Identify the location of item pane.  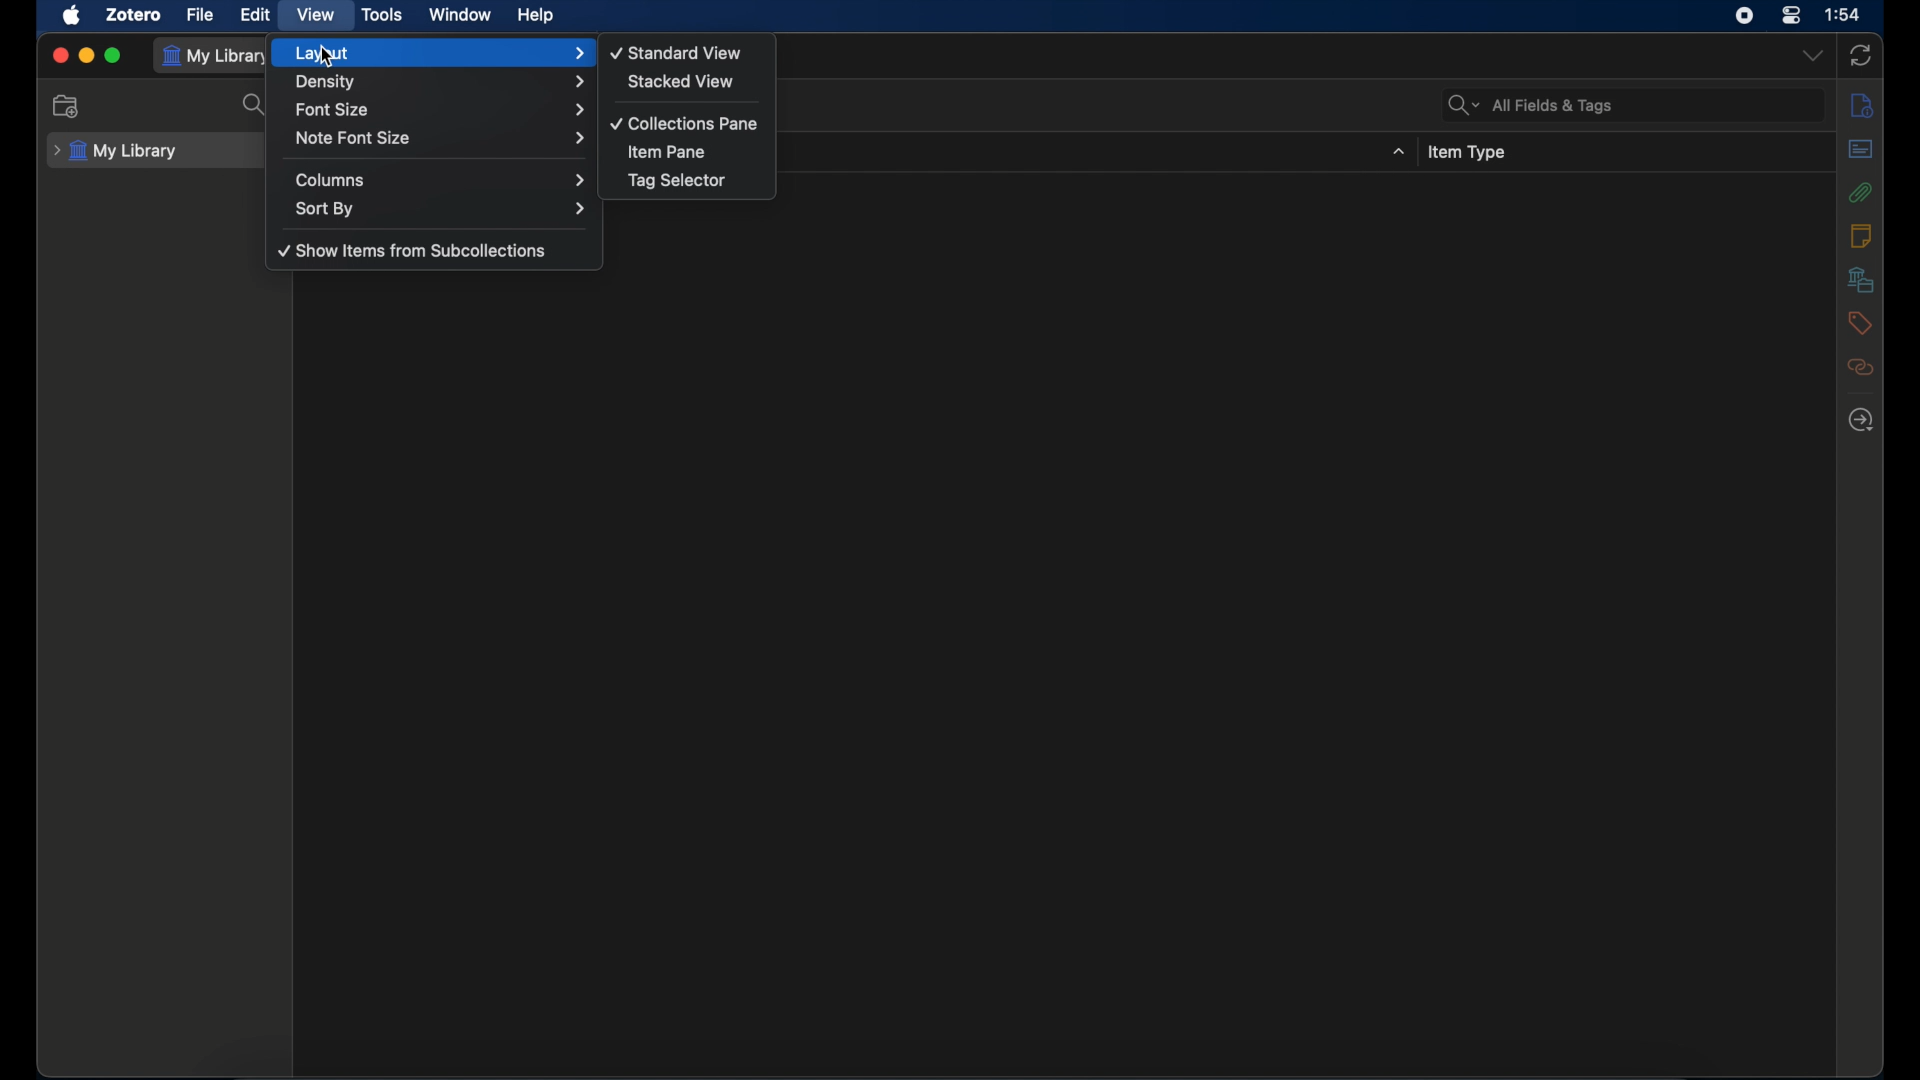
(668, 152).